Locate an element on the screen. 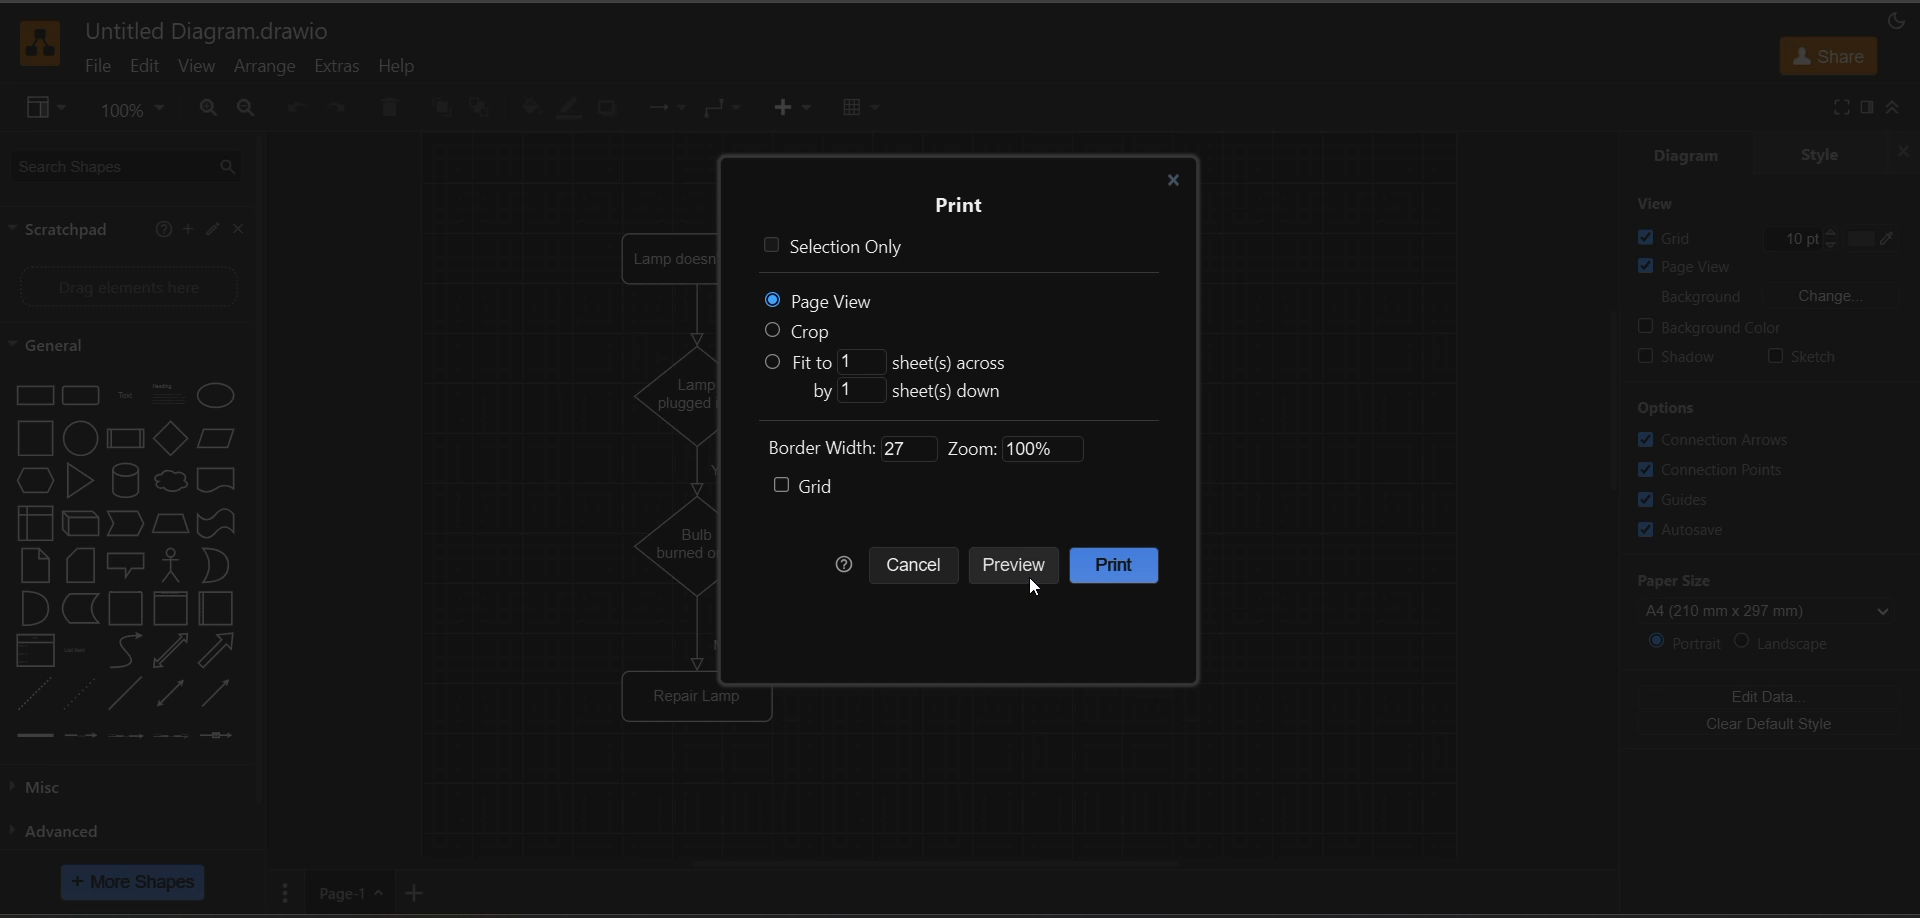  page options is located at coordinates (283, 891).